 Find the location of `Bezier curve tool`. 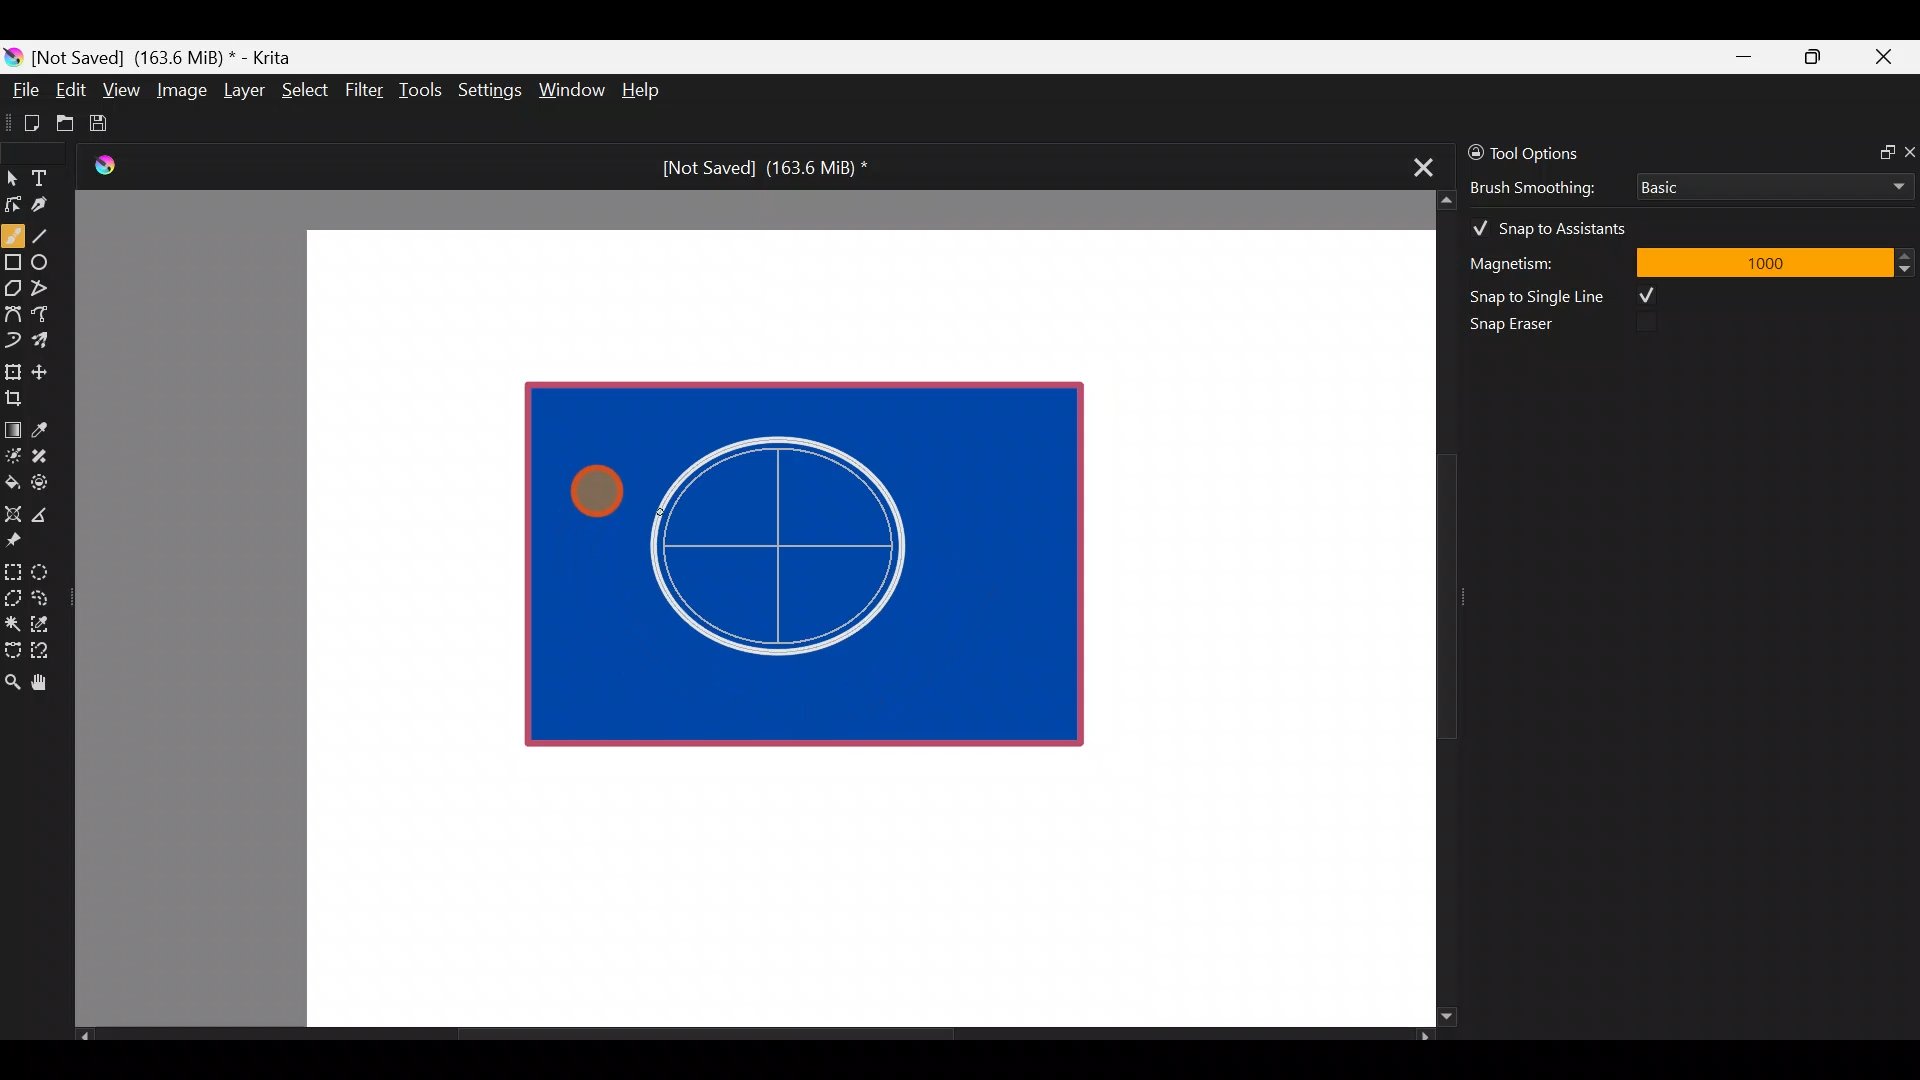

Bezier curve tool is located at coordinates (12, 316).